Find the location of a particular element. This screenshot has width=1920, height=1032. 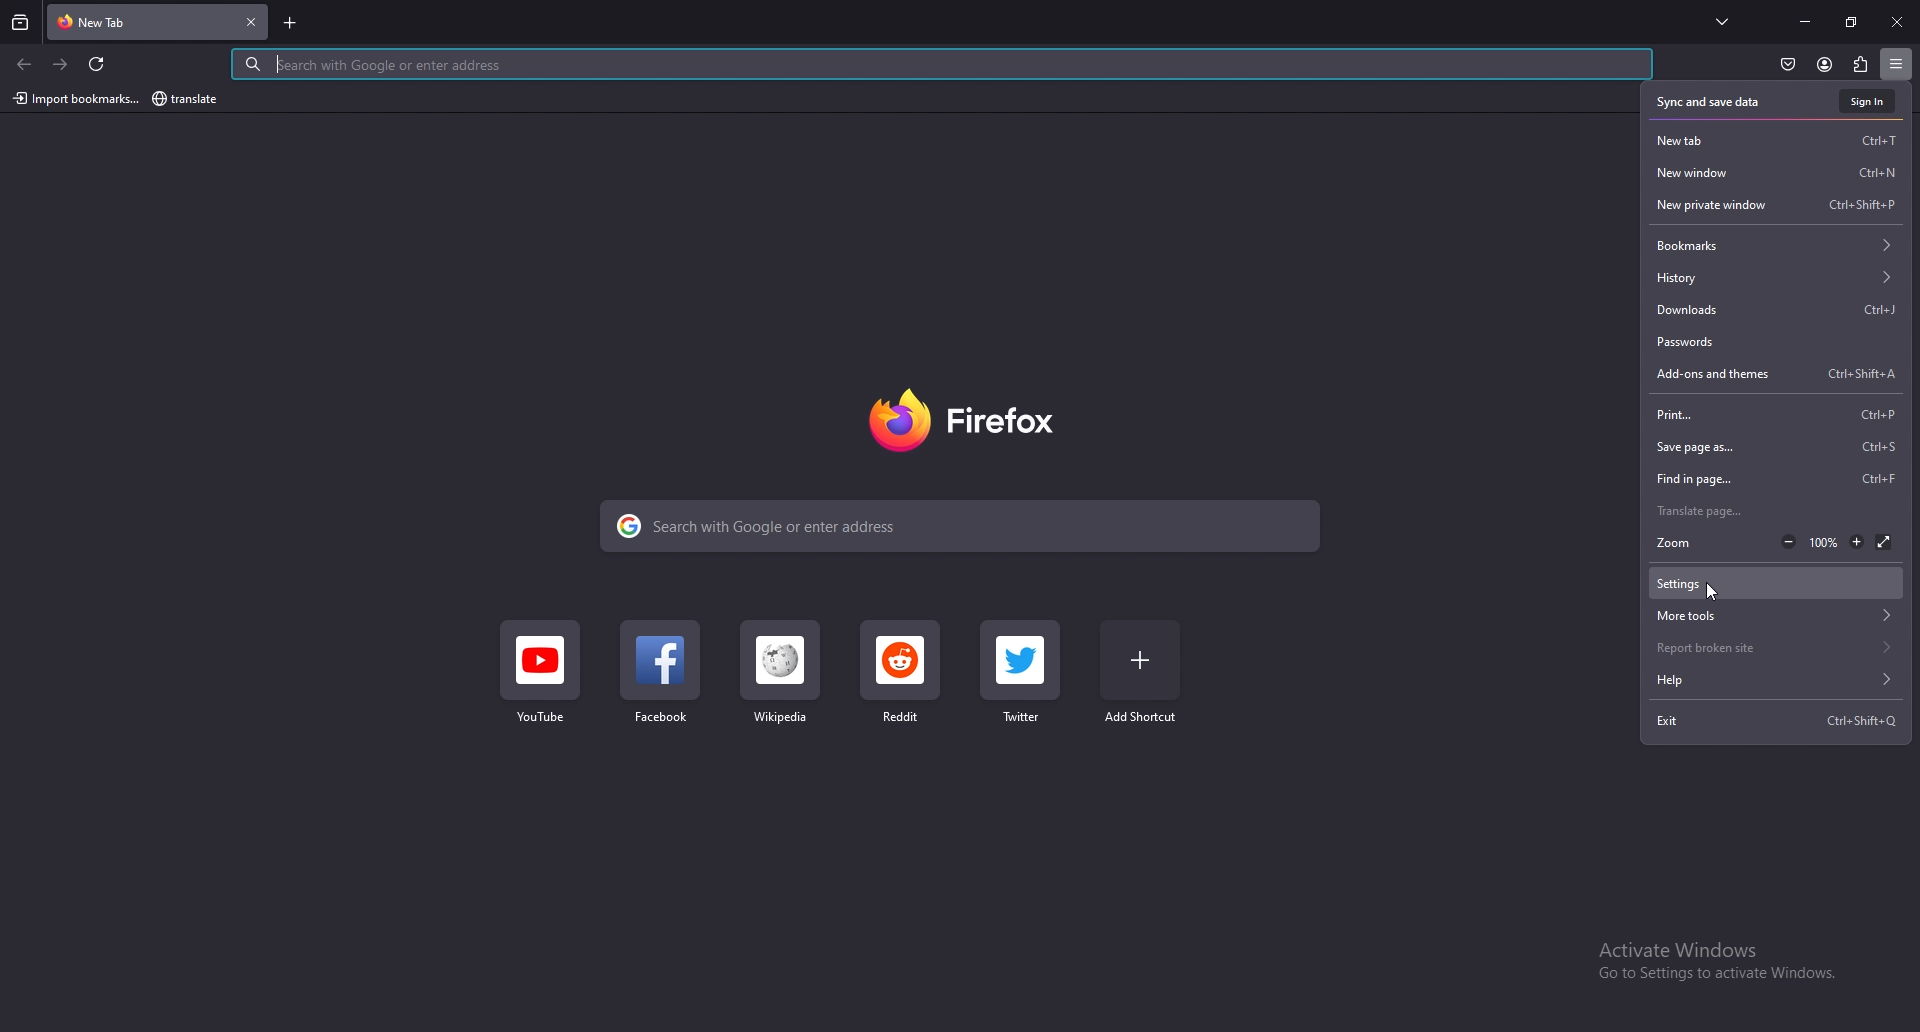

full screen is located at coordinates (1885, 542).